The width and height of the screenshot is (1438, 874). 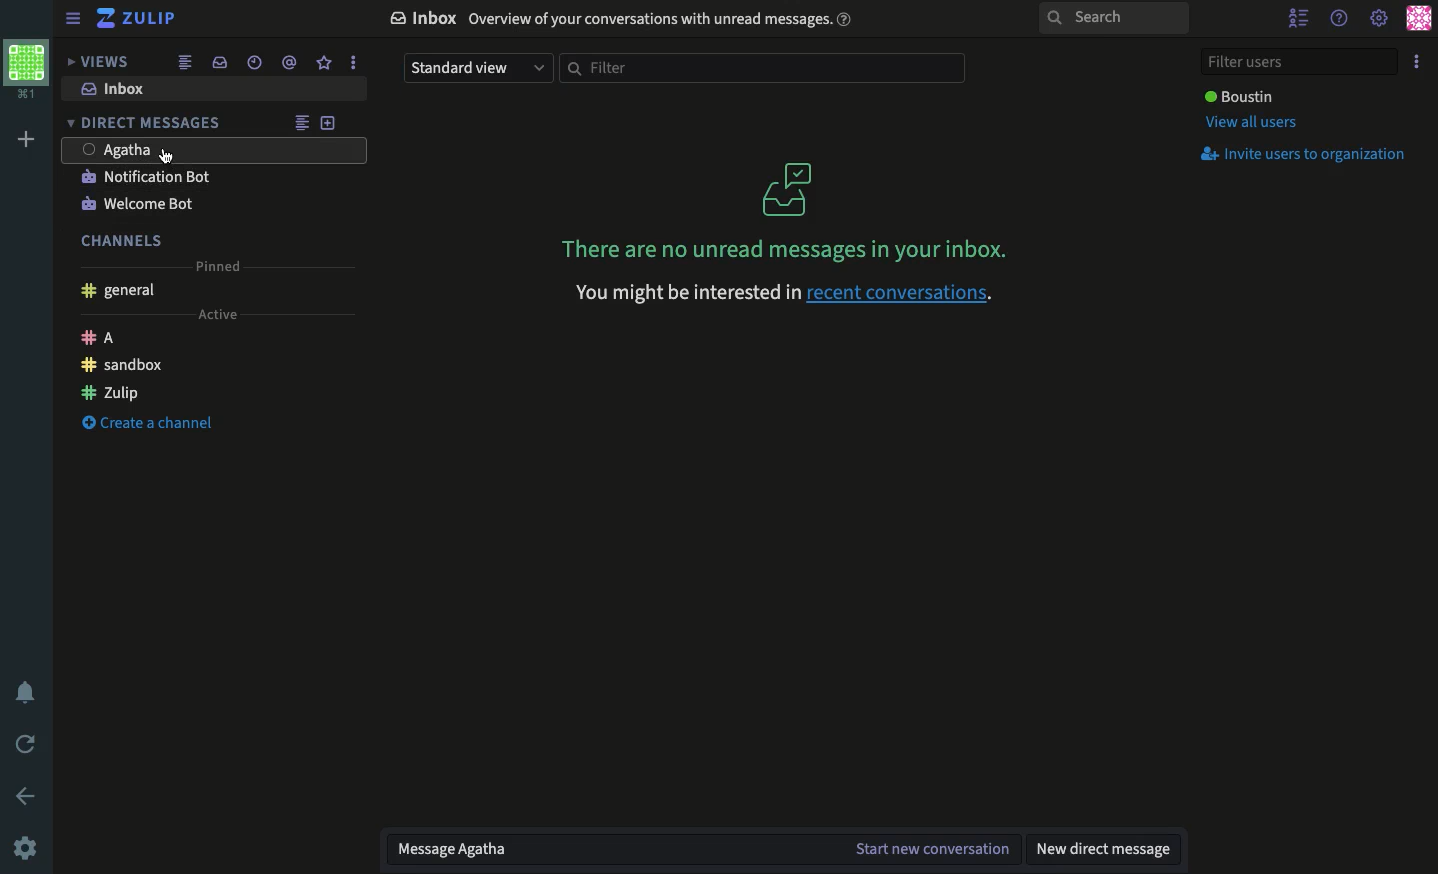 What do you see at coordinates (146, 178) in the screenshot?
I see `Notification bot` at bounding box center [146, 178].